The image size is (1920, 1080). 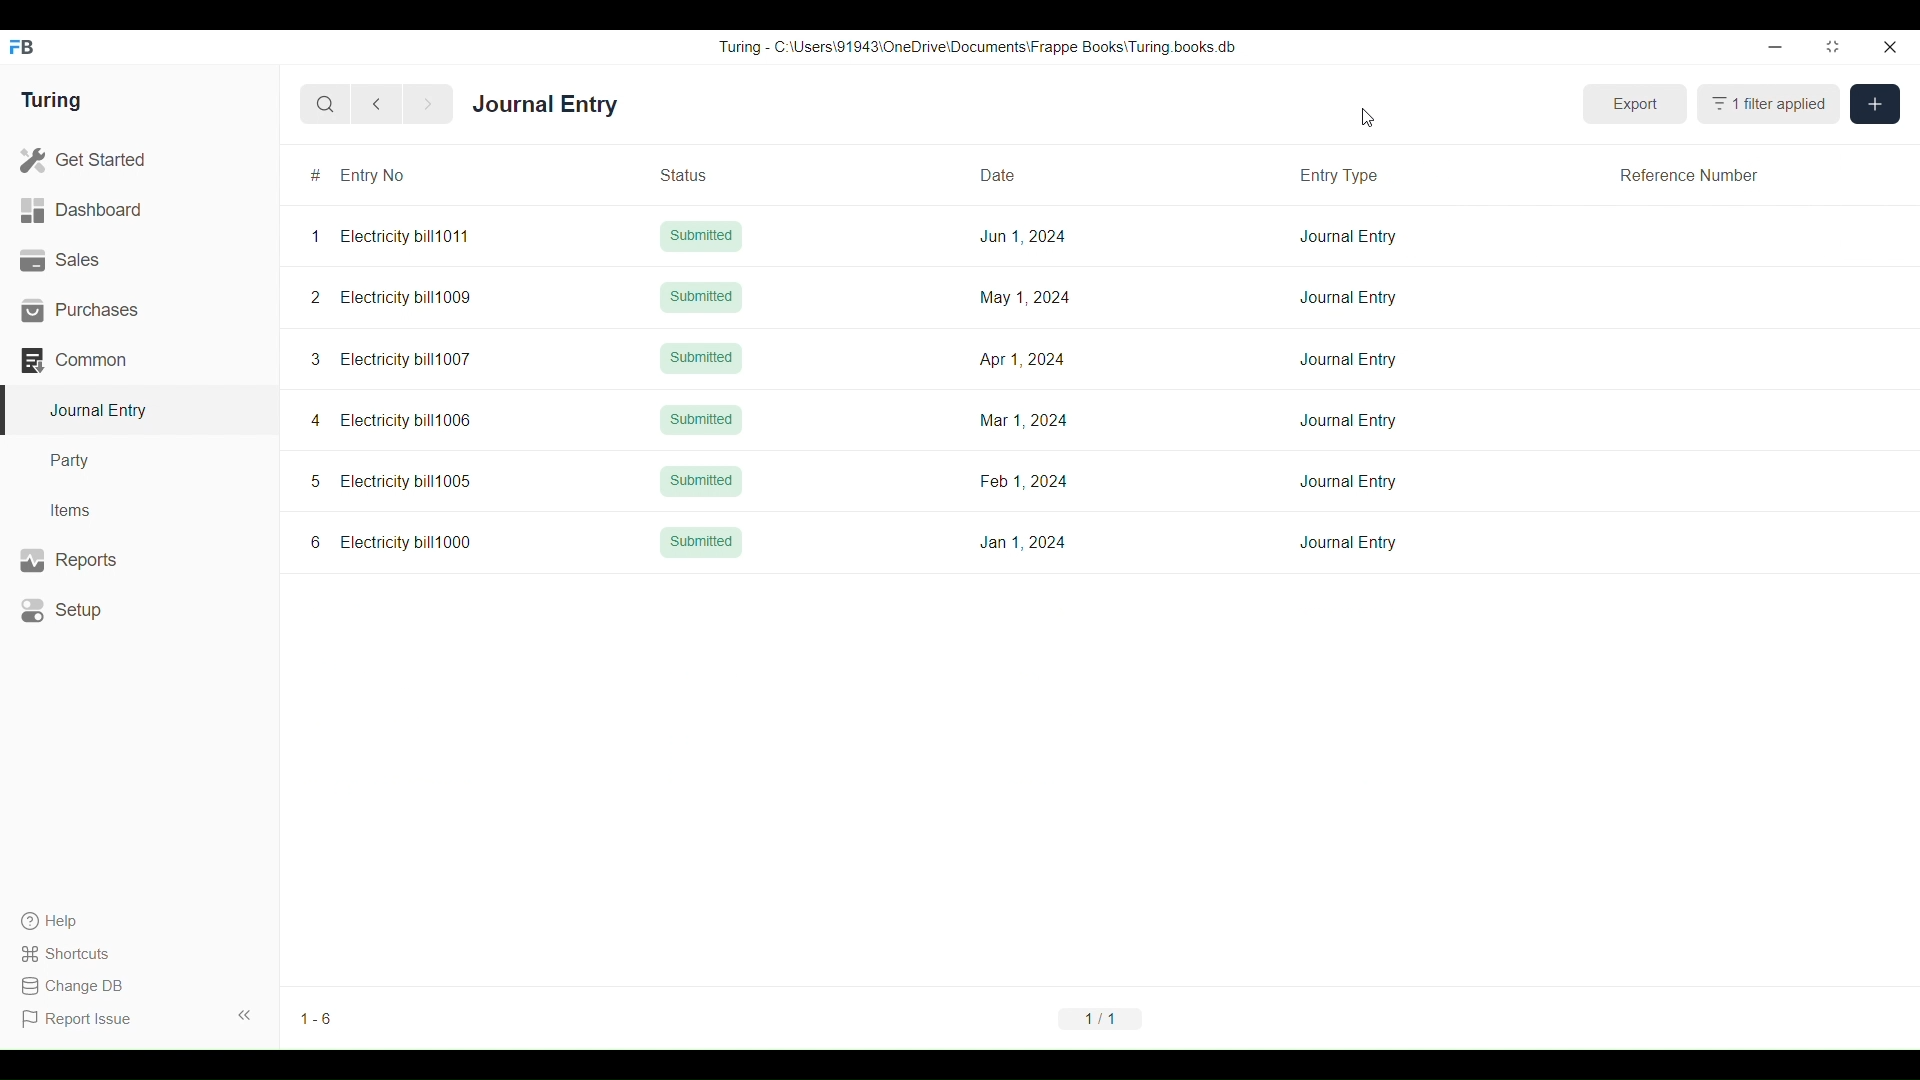 What do you see at coordinates (377, 104) in the screenshot?
I see `Previous` at bounding box center [377, 104].